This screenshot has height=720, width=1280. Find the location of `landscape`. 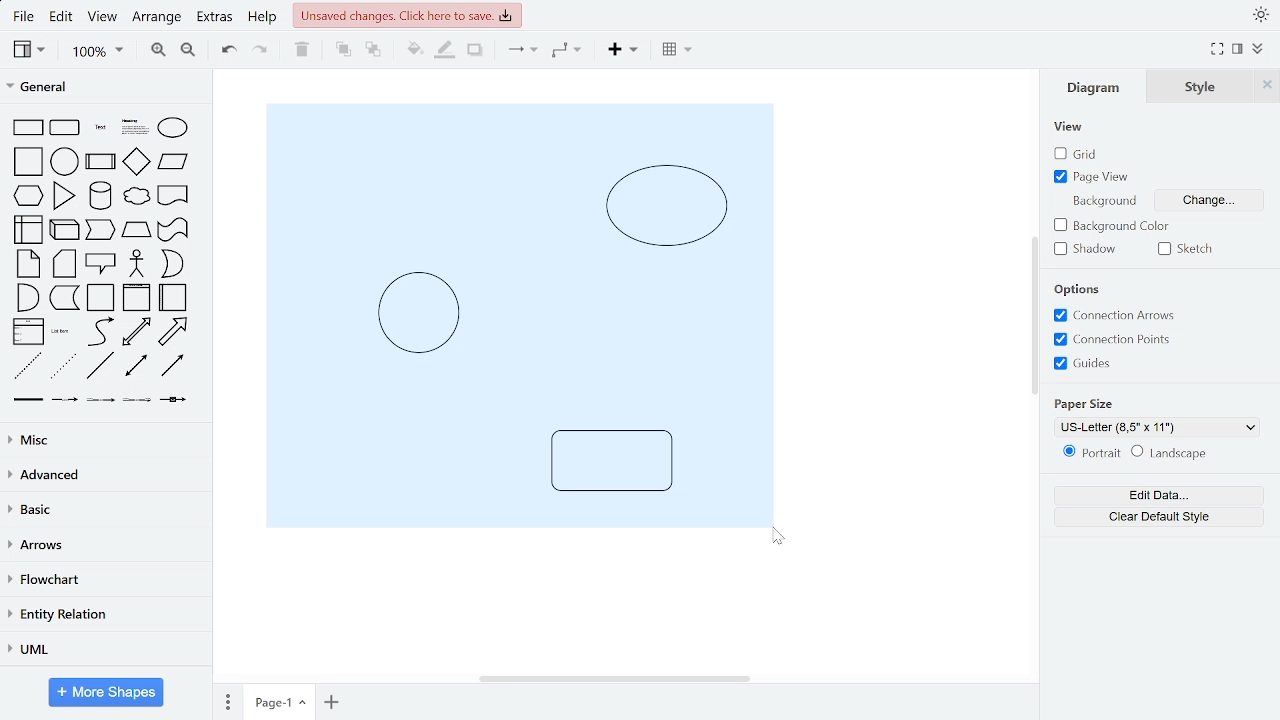

landscape is located at coordinates (1175, 453).